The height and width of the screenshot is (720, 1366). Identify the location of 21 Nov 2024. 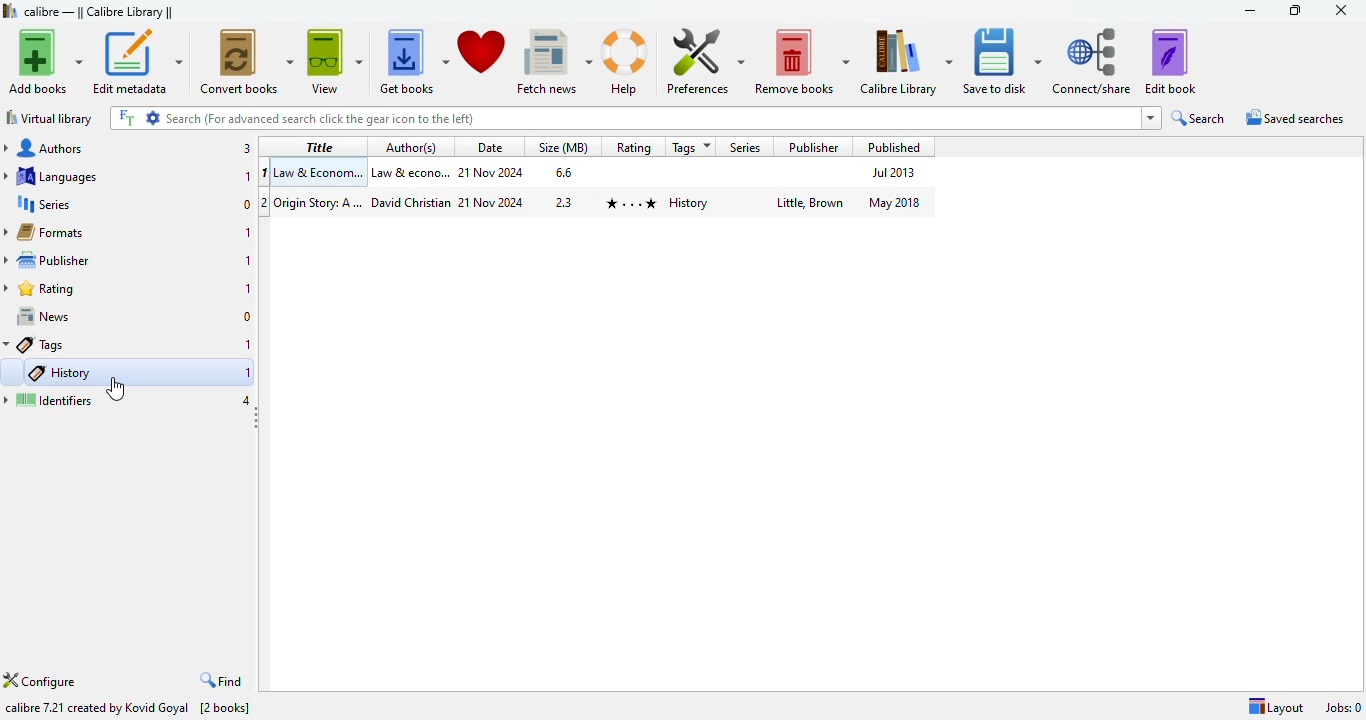
(491, 203).